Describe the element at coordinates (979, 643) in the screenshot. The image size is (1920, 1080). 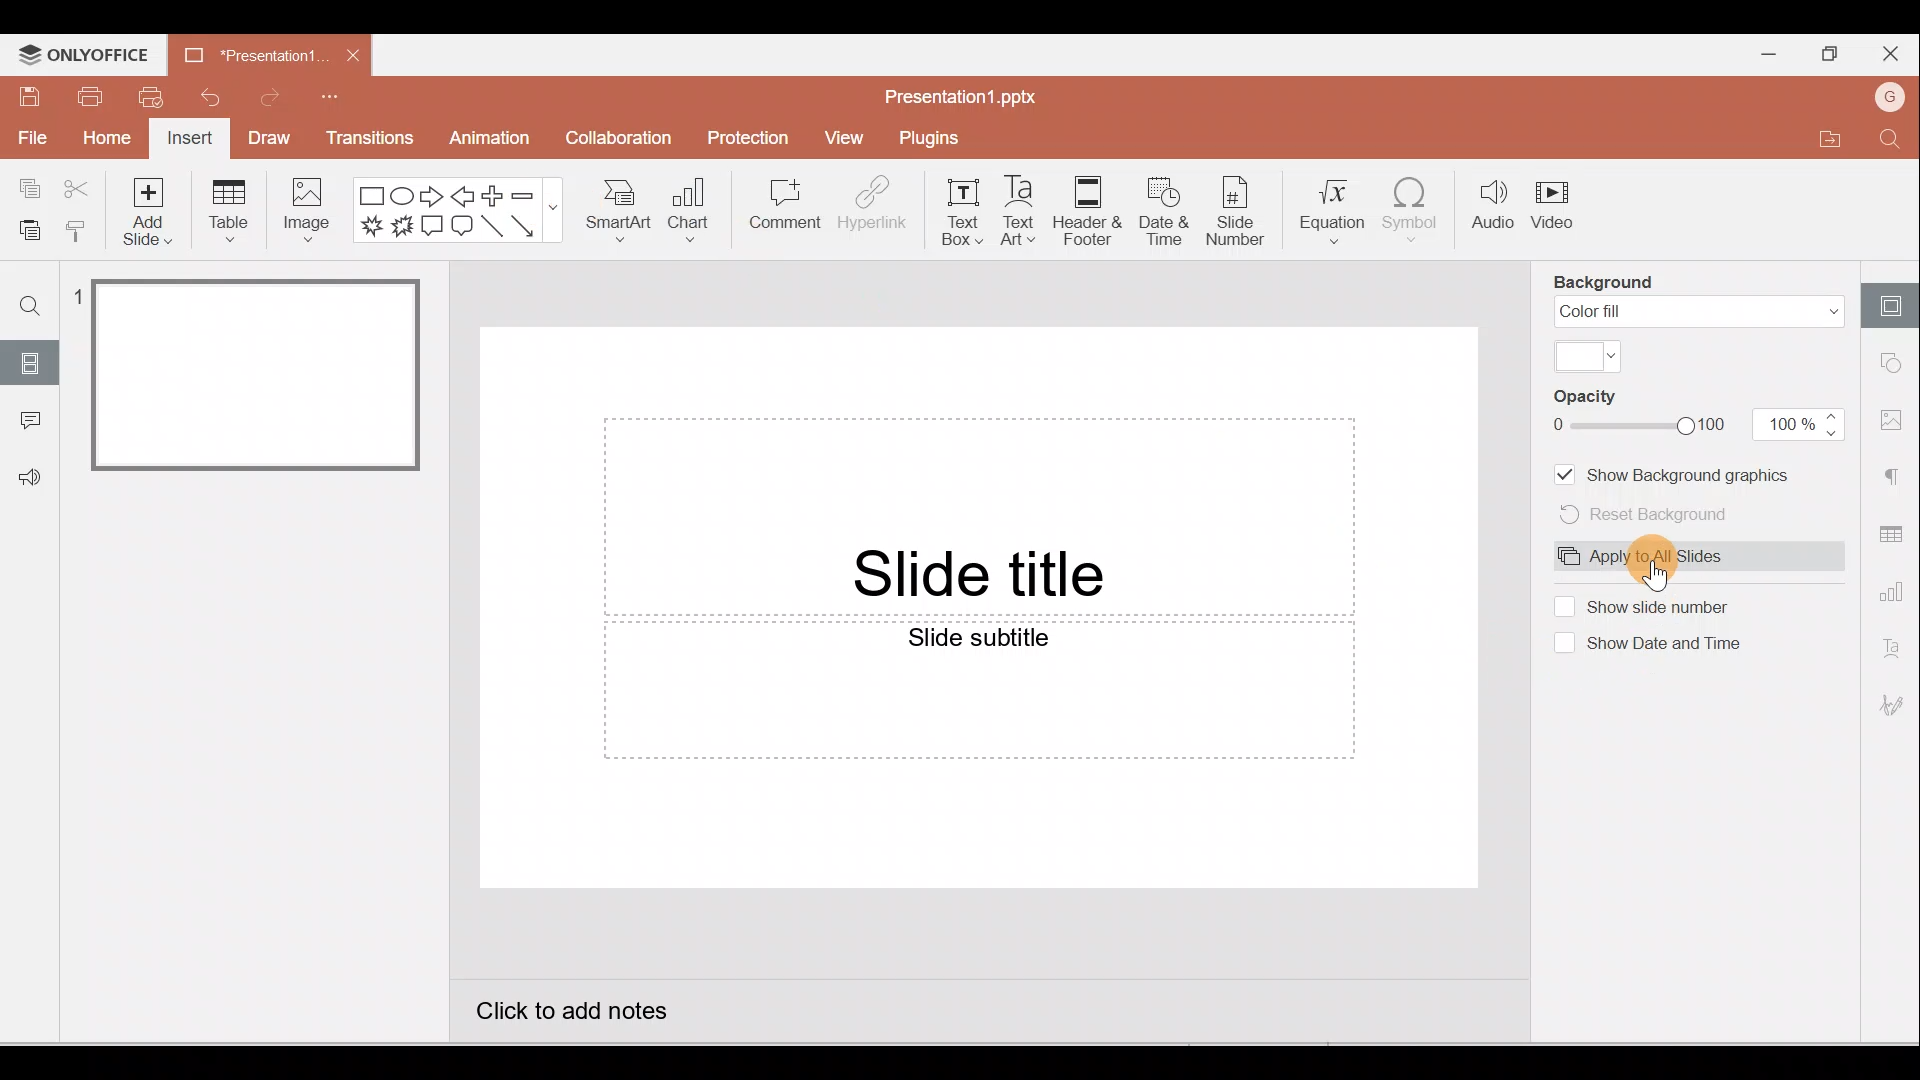
I see `Master Presentation slide` at that location.